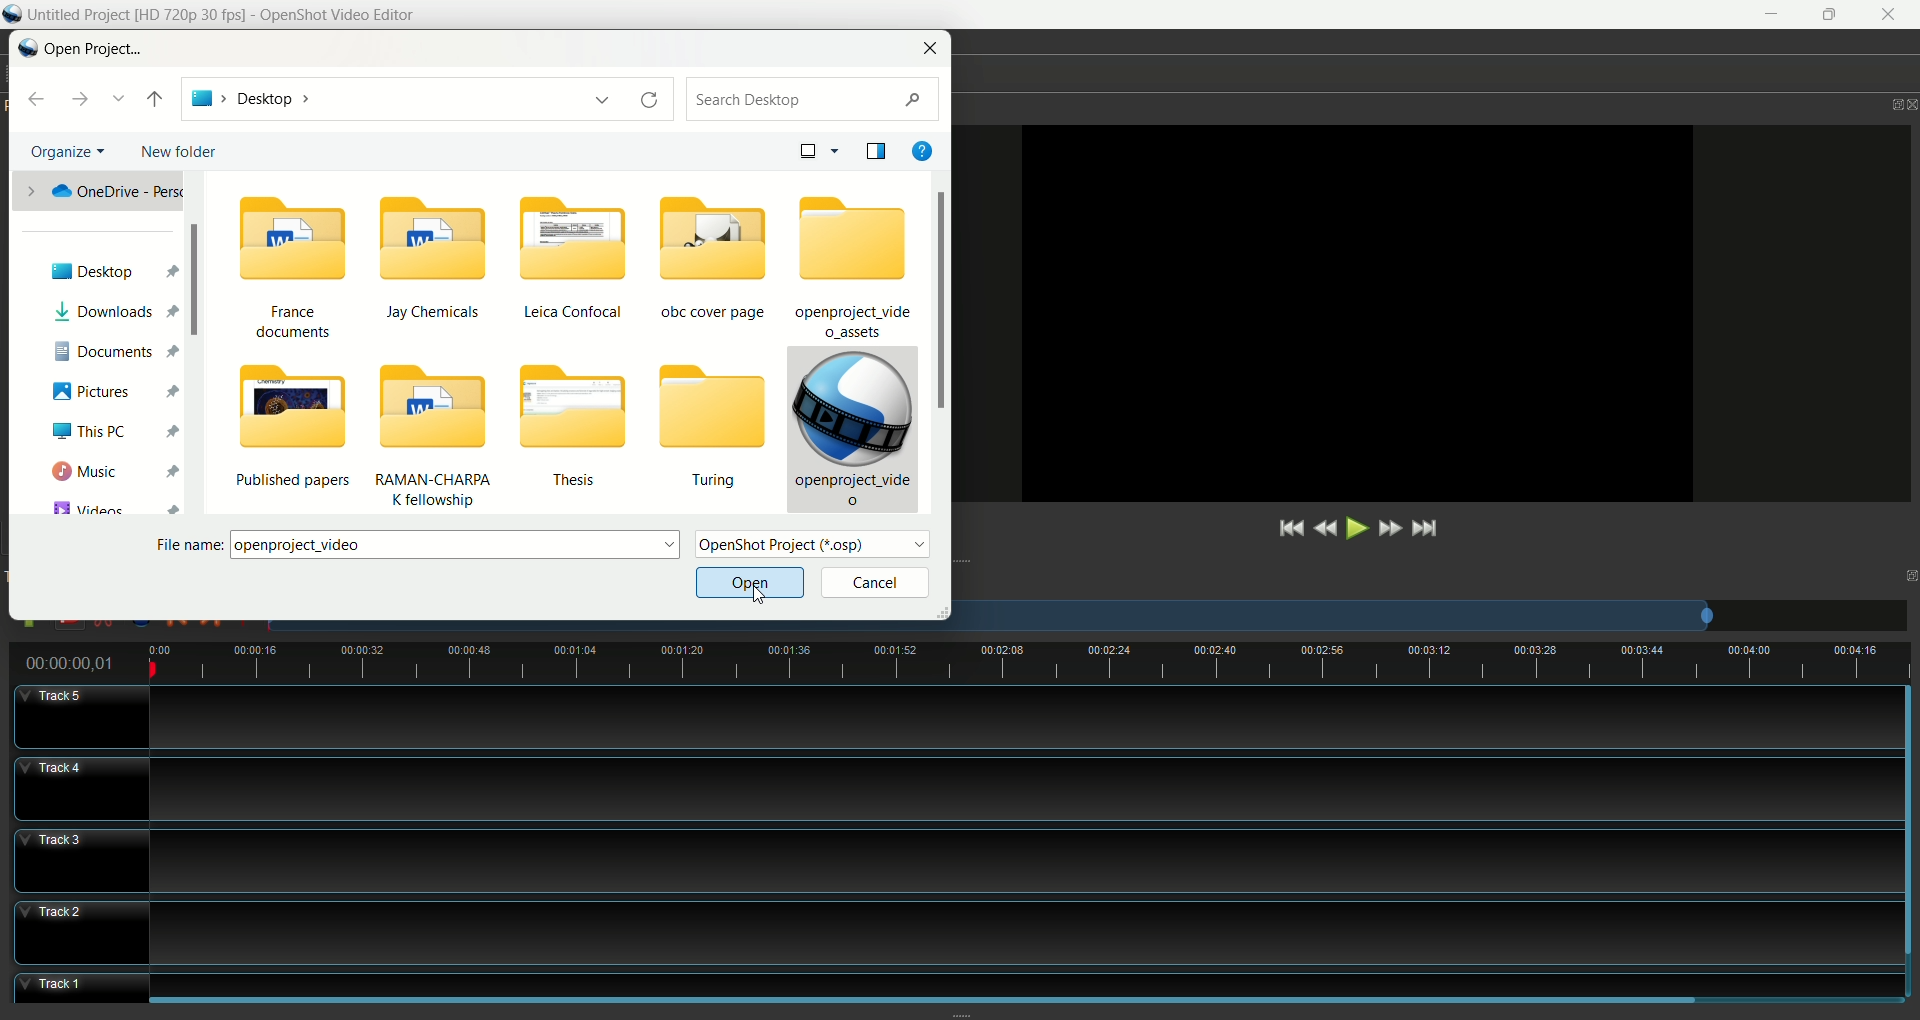 Image resolution: width=1920 pixels, height=1020 pixels. What do you see at coordinates (397, 98) in the screenshot?
I see `> Desktop >` at bounding box center [397, 98].